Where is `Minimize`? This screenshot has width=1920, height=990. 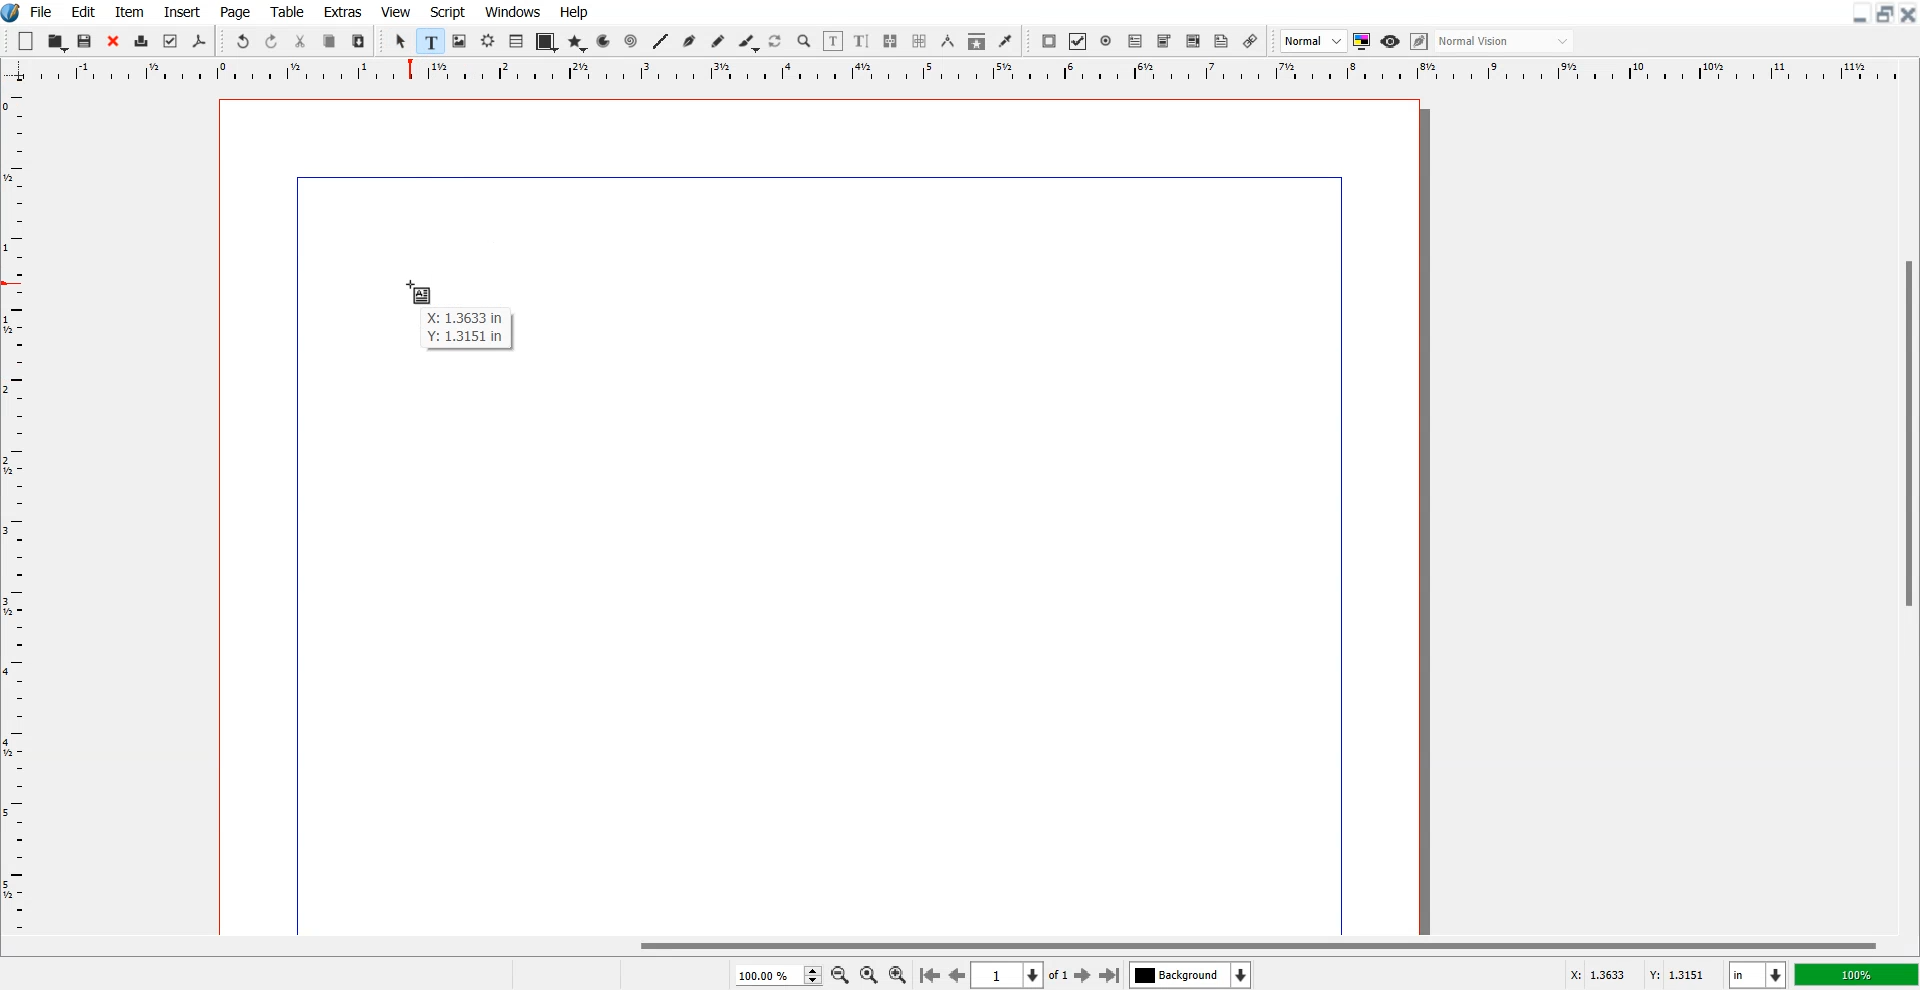 Minimize is located at coordinates (1861, 13).